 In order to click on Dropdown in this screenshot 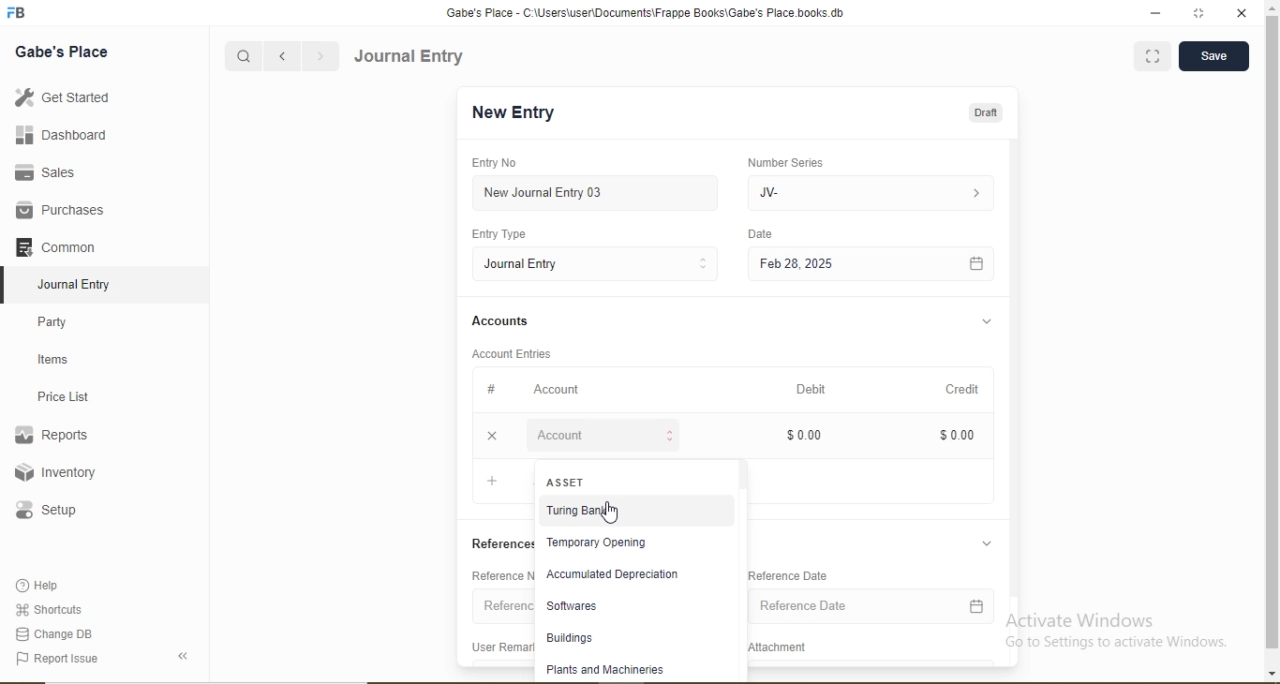, I will do `click(987, 322)`.